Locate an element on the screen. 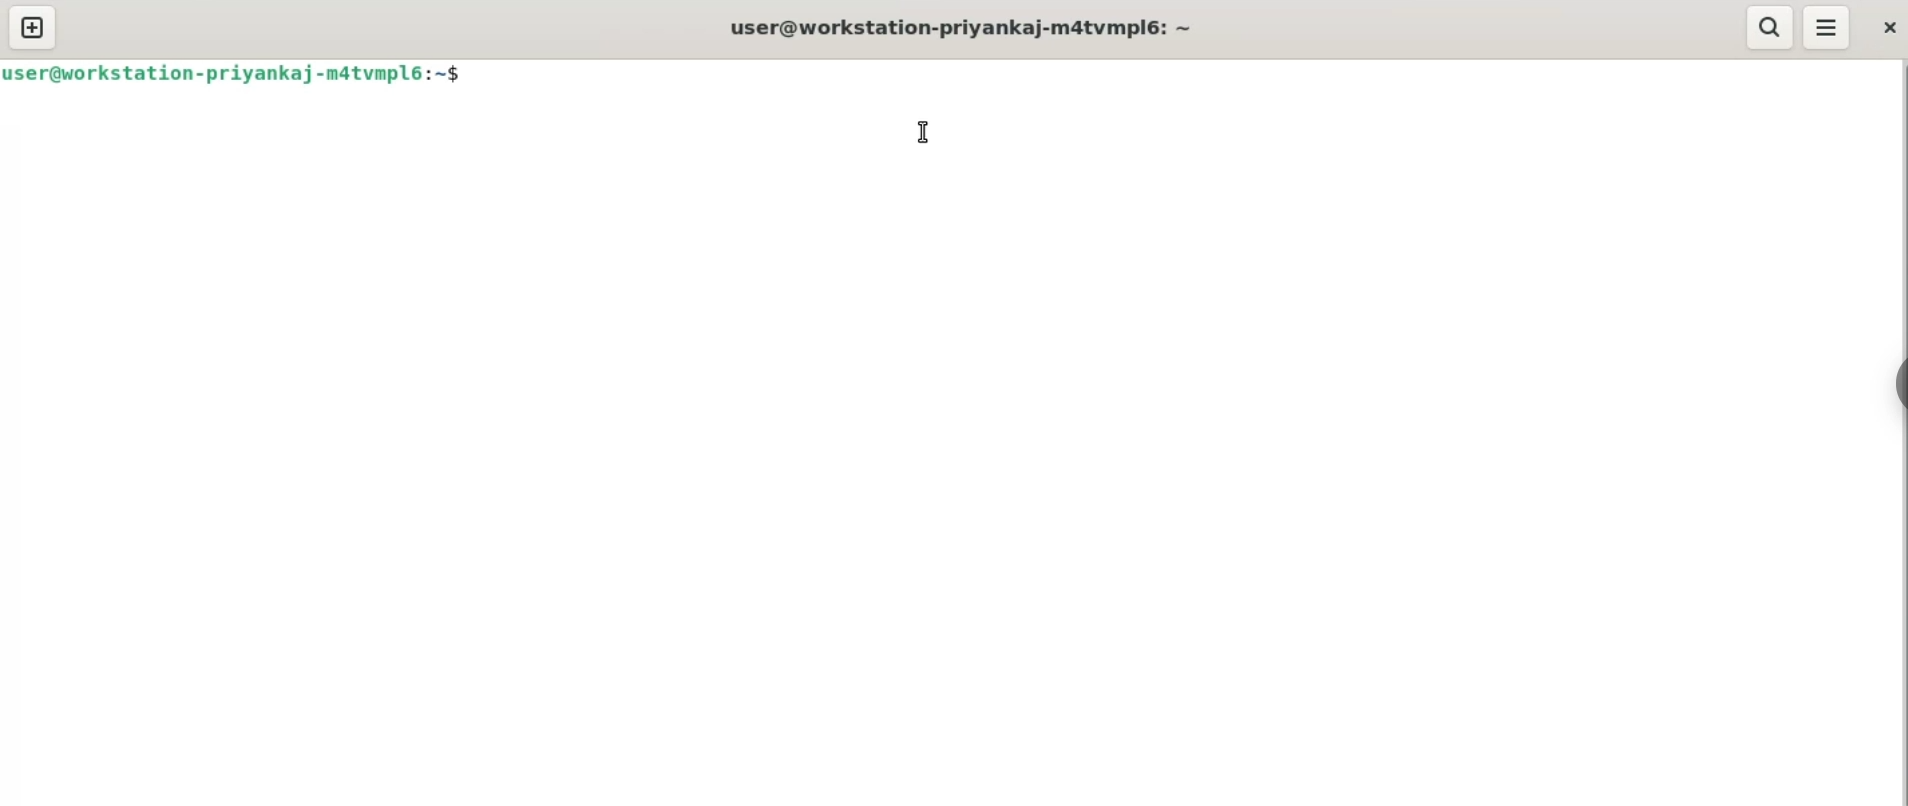  search is located at coordinates (1769, 28).